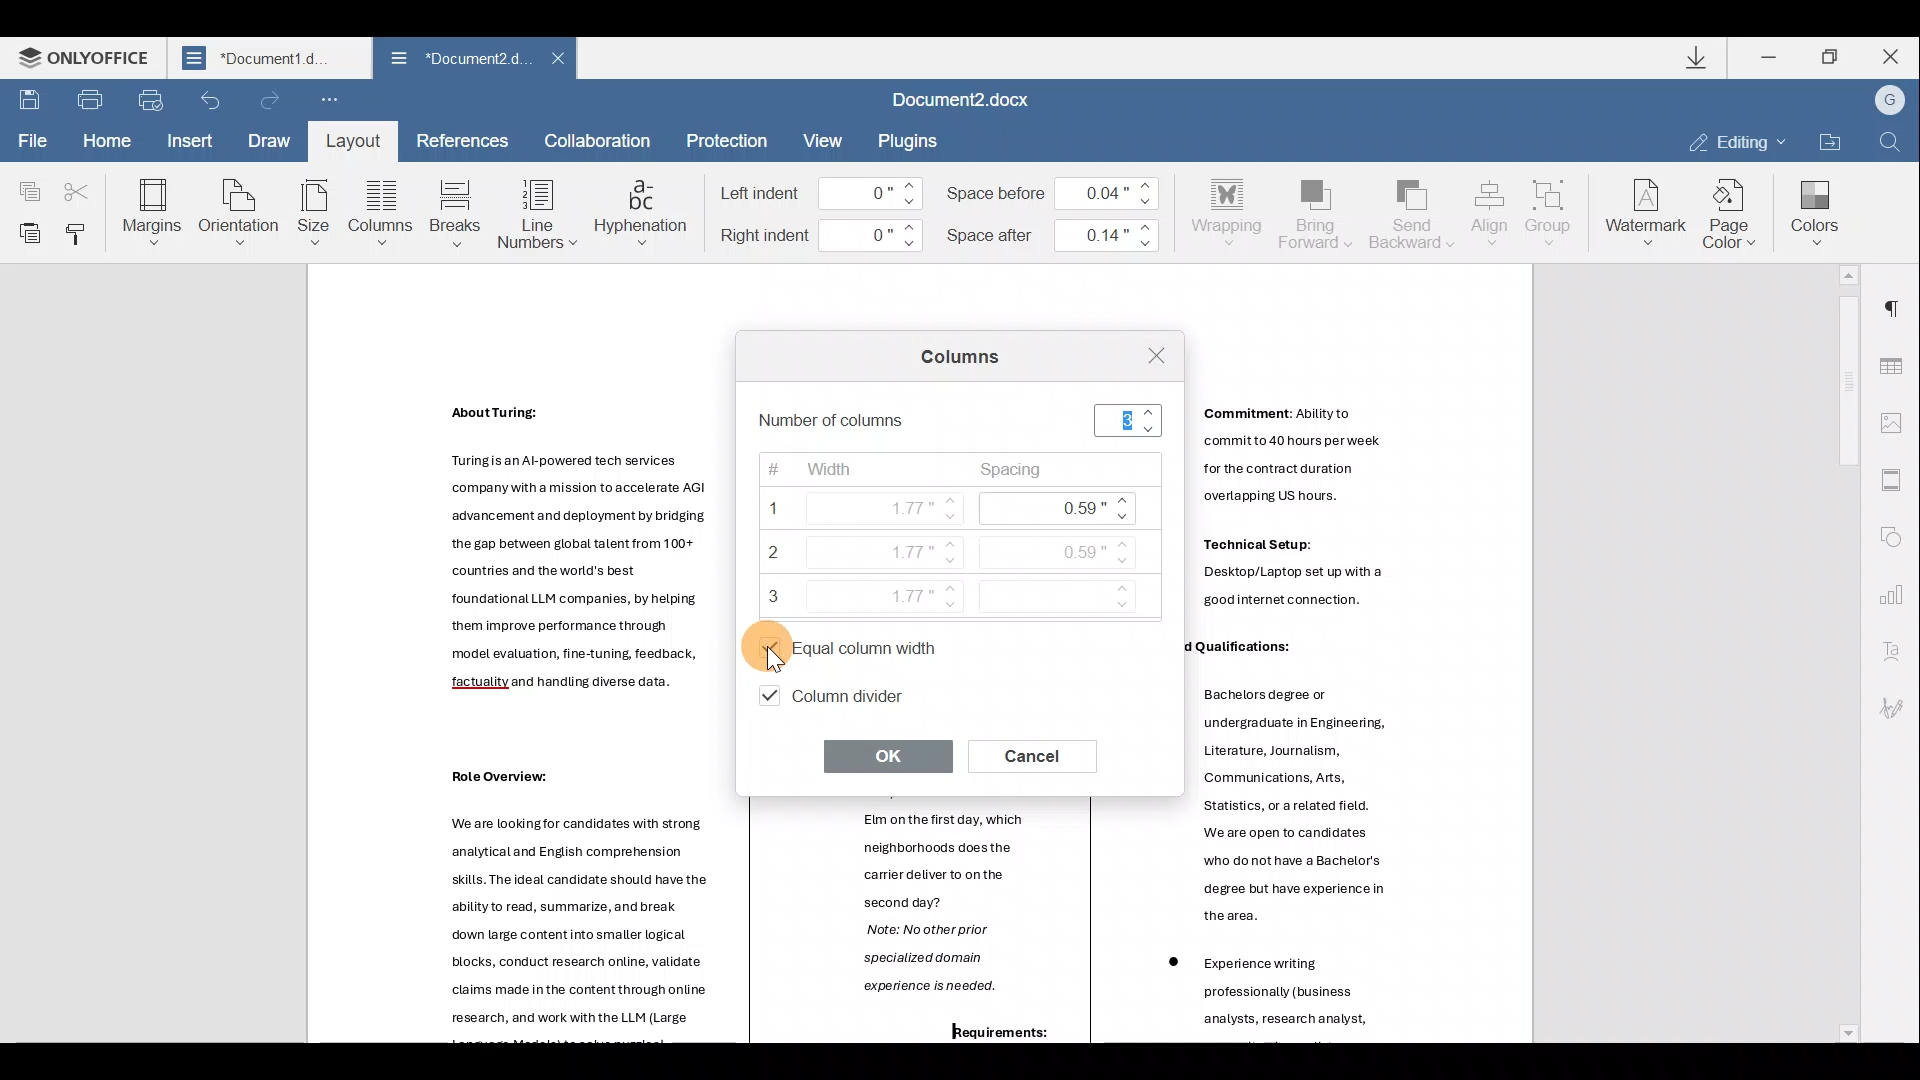  Describe the element at coordinates (1891, 56) in the screenshot. I see `Close` at that location.